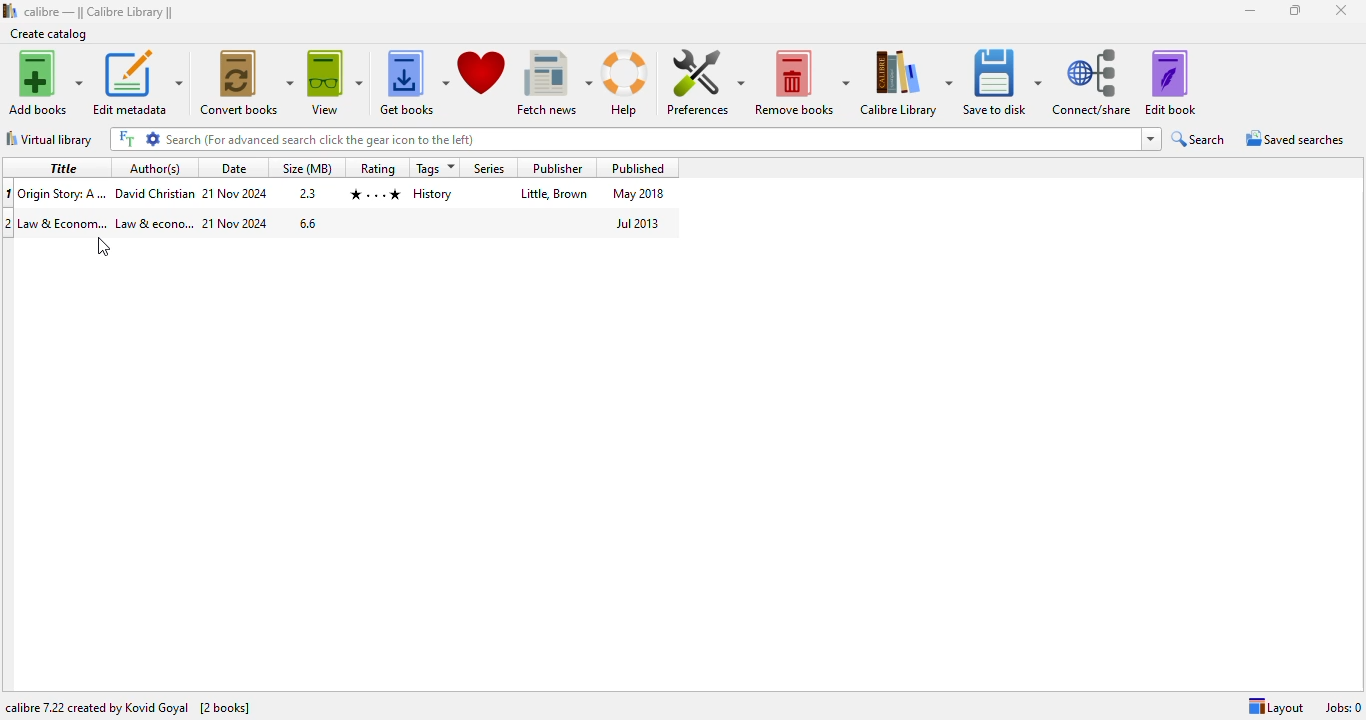 This screenshot has width=1366, height=720. Describe the element at coordinates (483, 74) in the screenshot. I see `donate to support calibre` at that location.